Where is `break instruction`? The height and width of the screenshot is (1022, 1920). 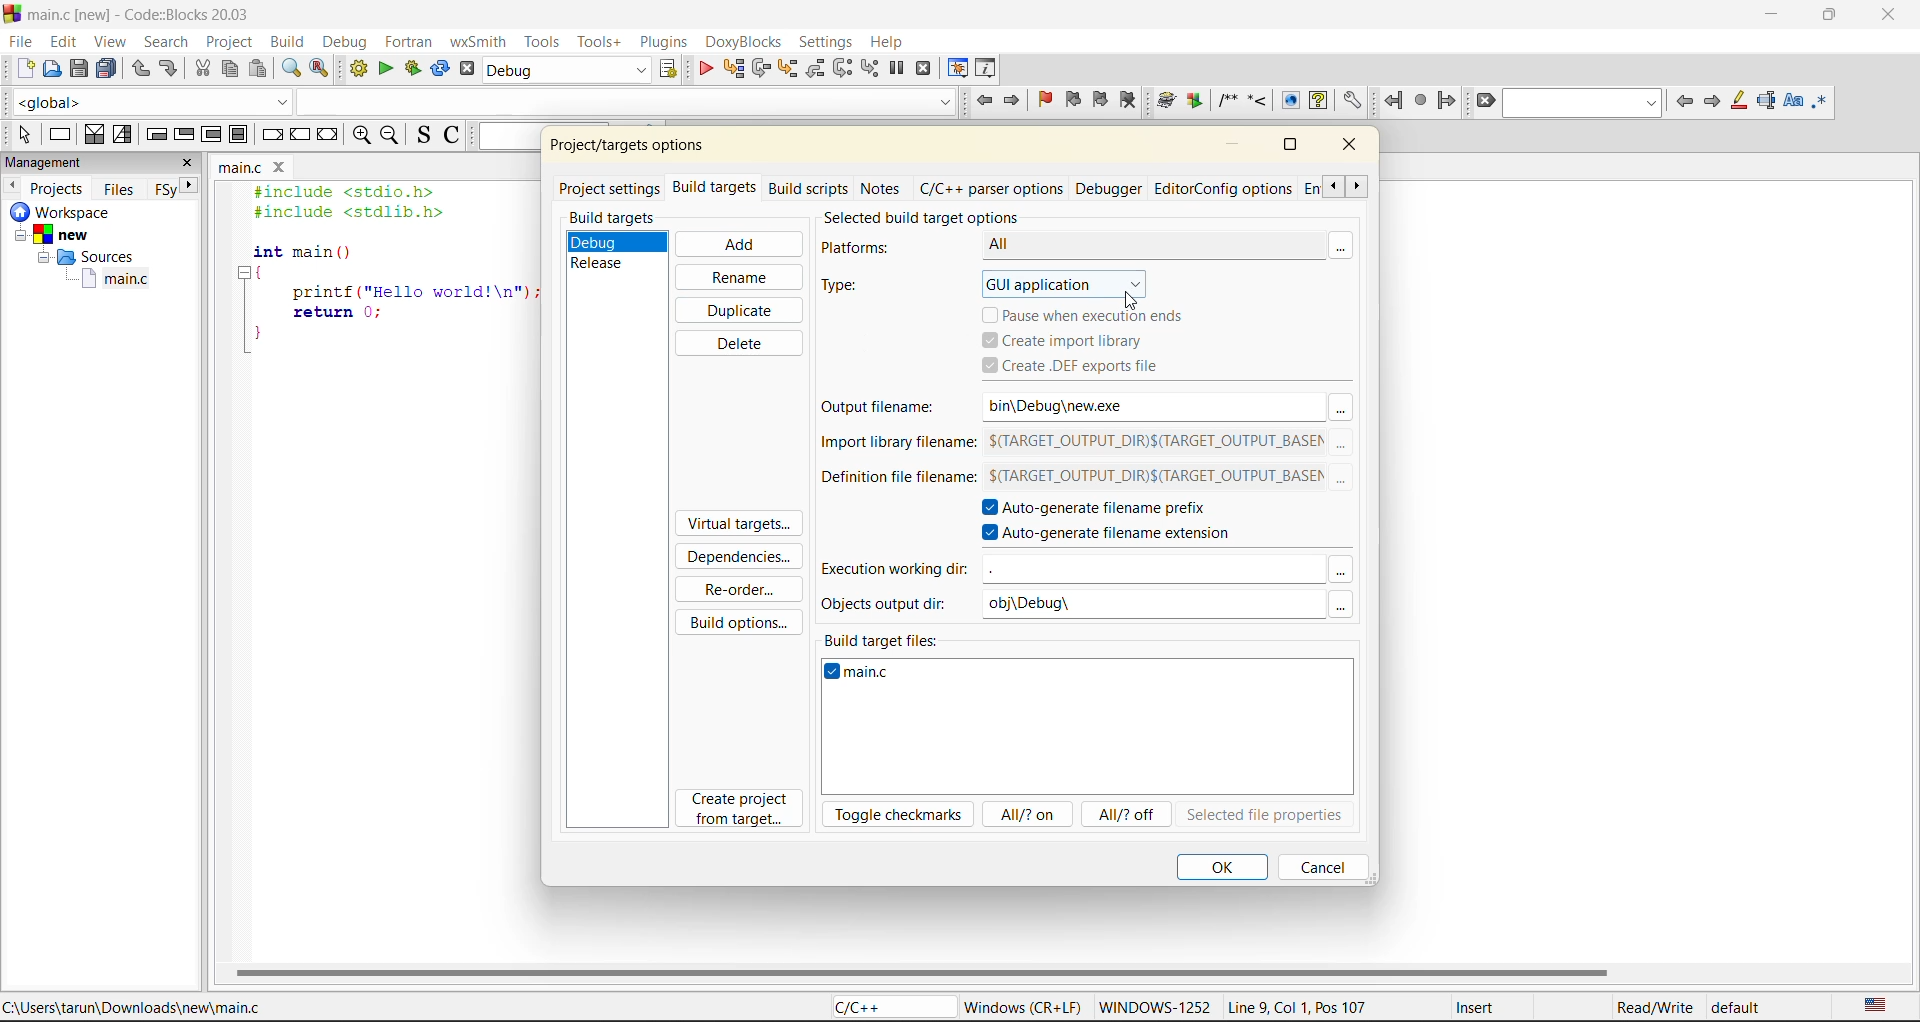
break instruction is located at coordinates (274, 137).